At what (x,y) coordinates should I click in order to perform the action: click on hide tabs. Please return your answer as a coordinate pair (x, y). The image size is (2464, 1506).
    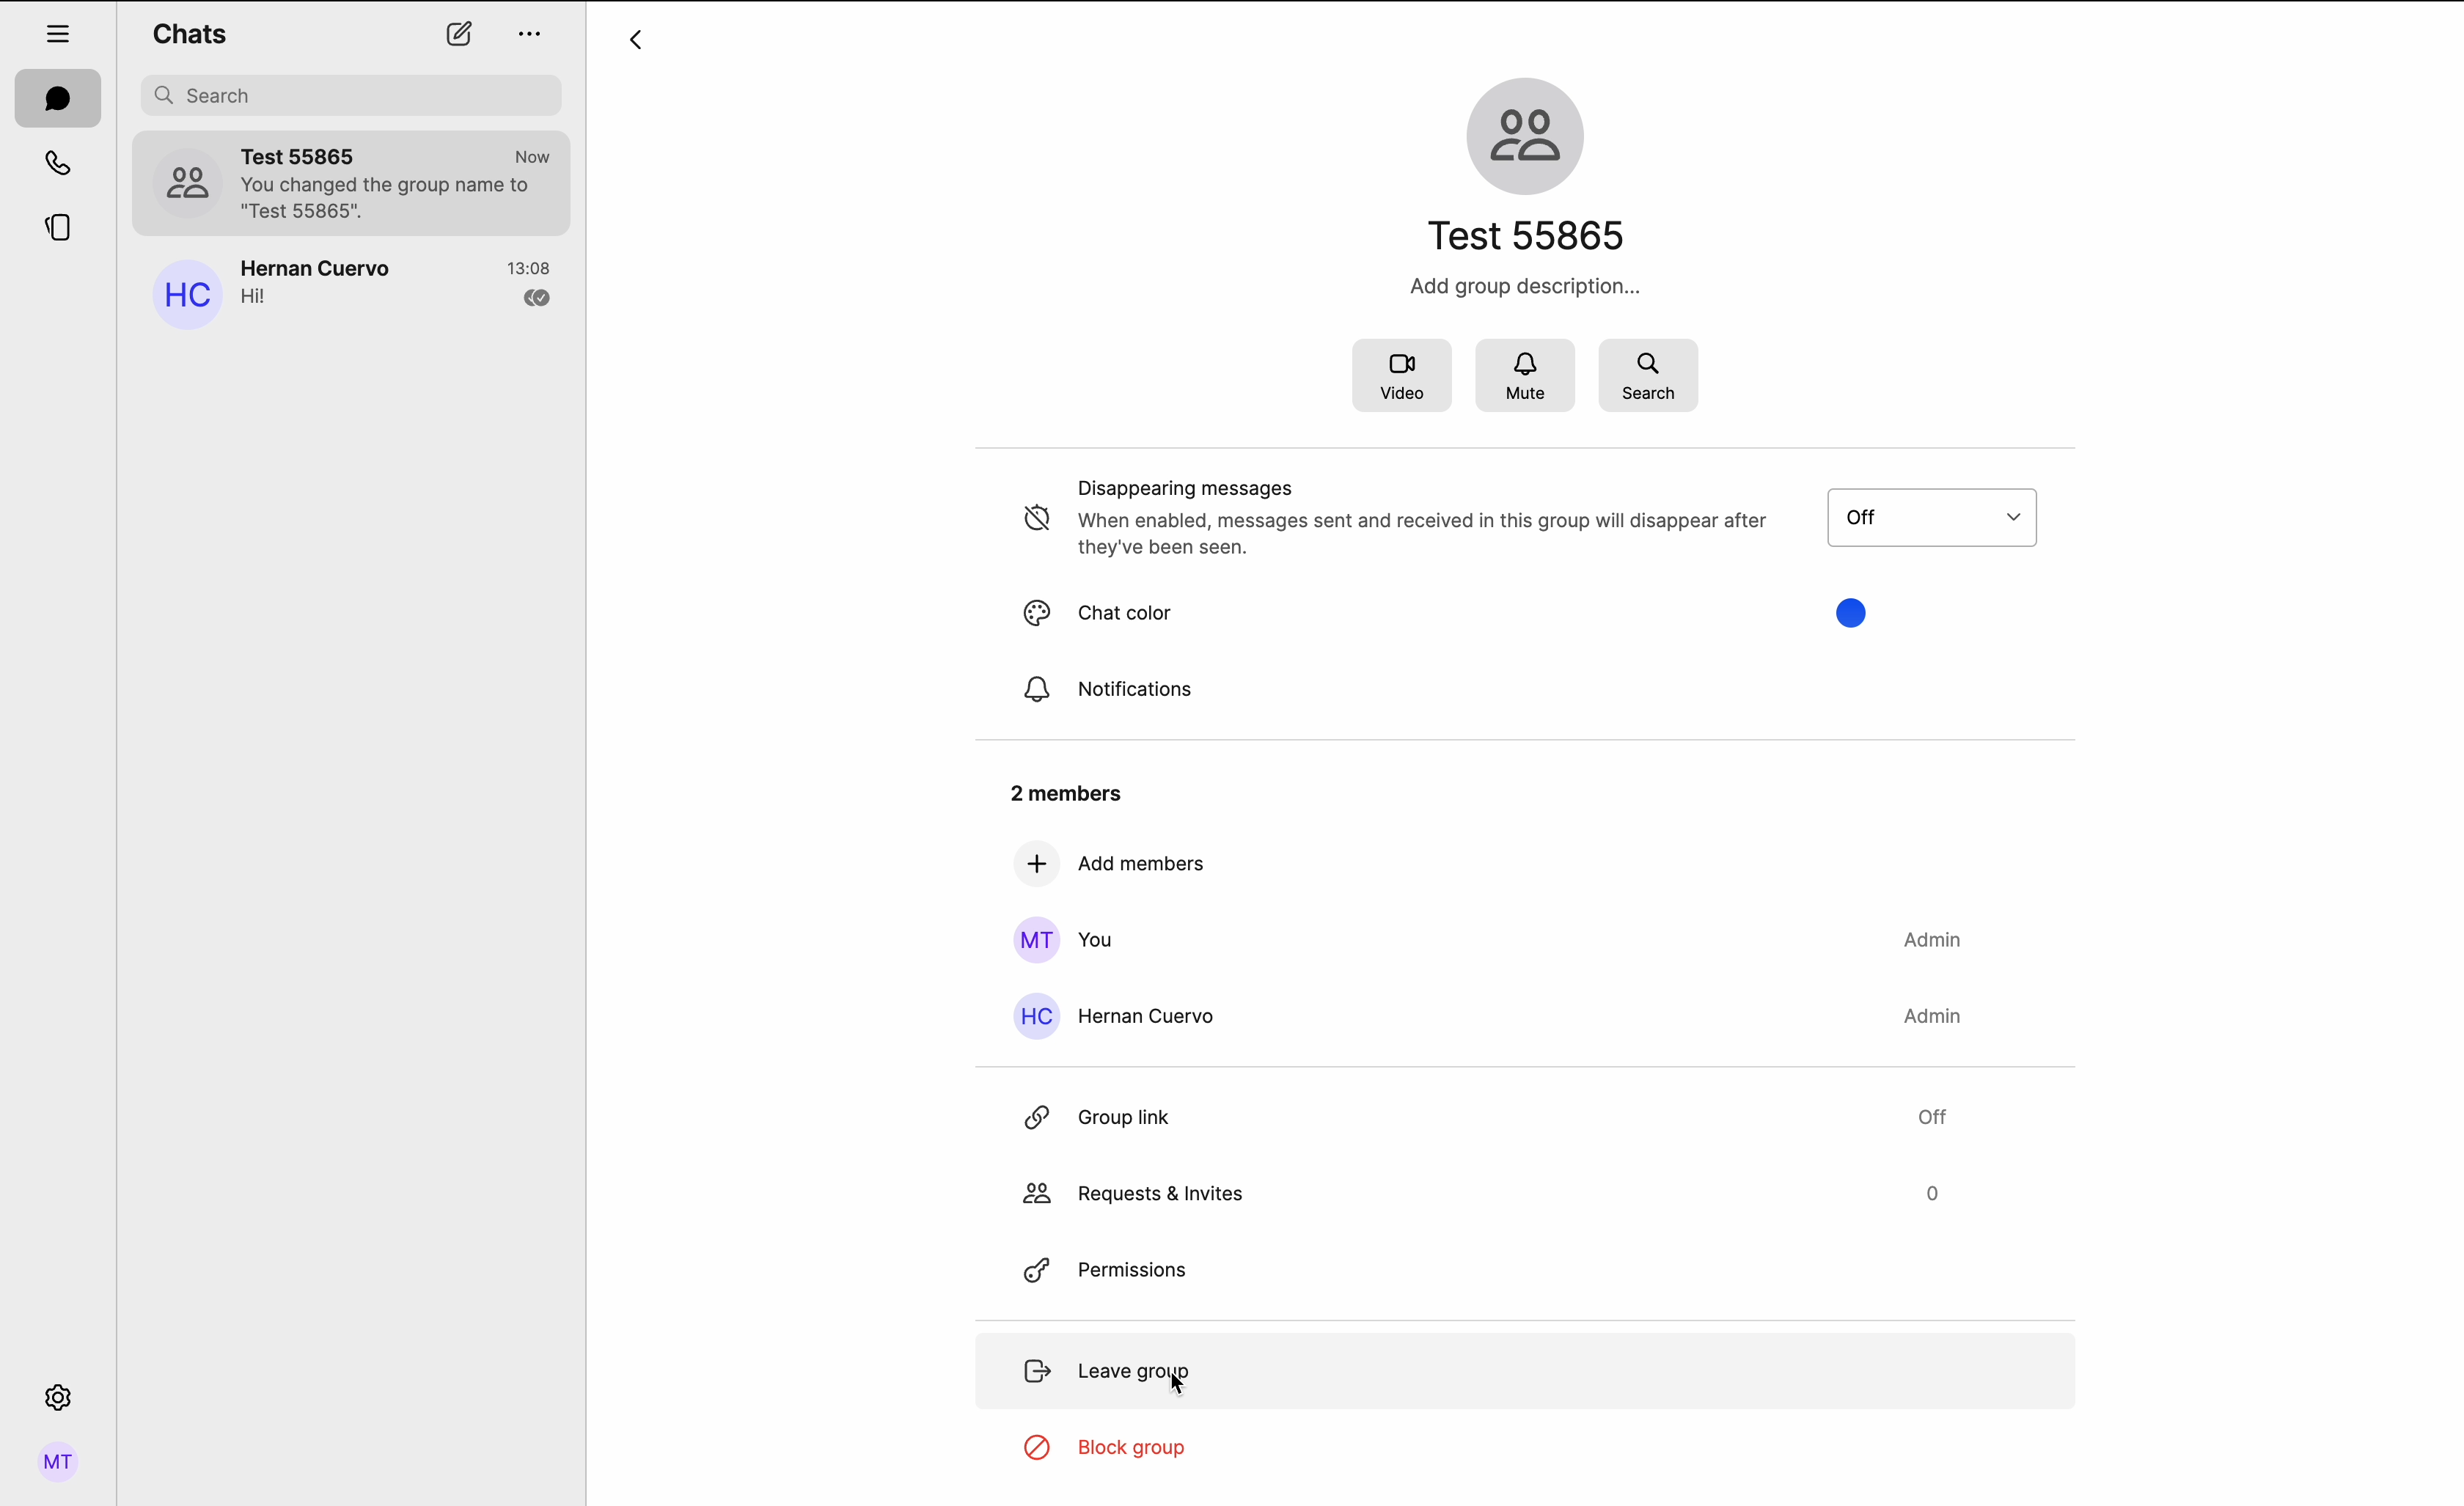
    Looking at the image, I should click on (58, 31).